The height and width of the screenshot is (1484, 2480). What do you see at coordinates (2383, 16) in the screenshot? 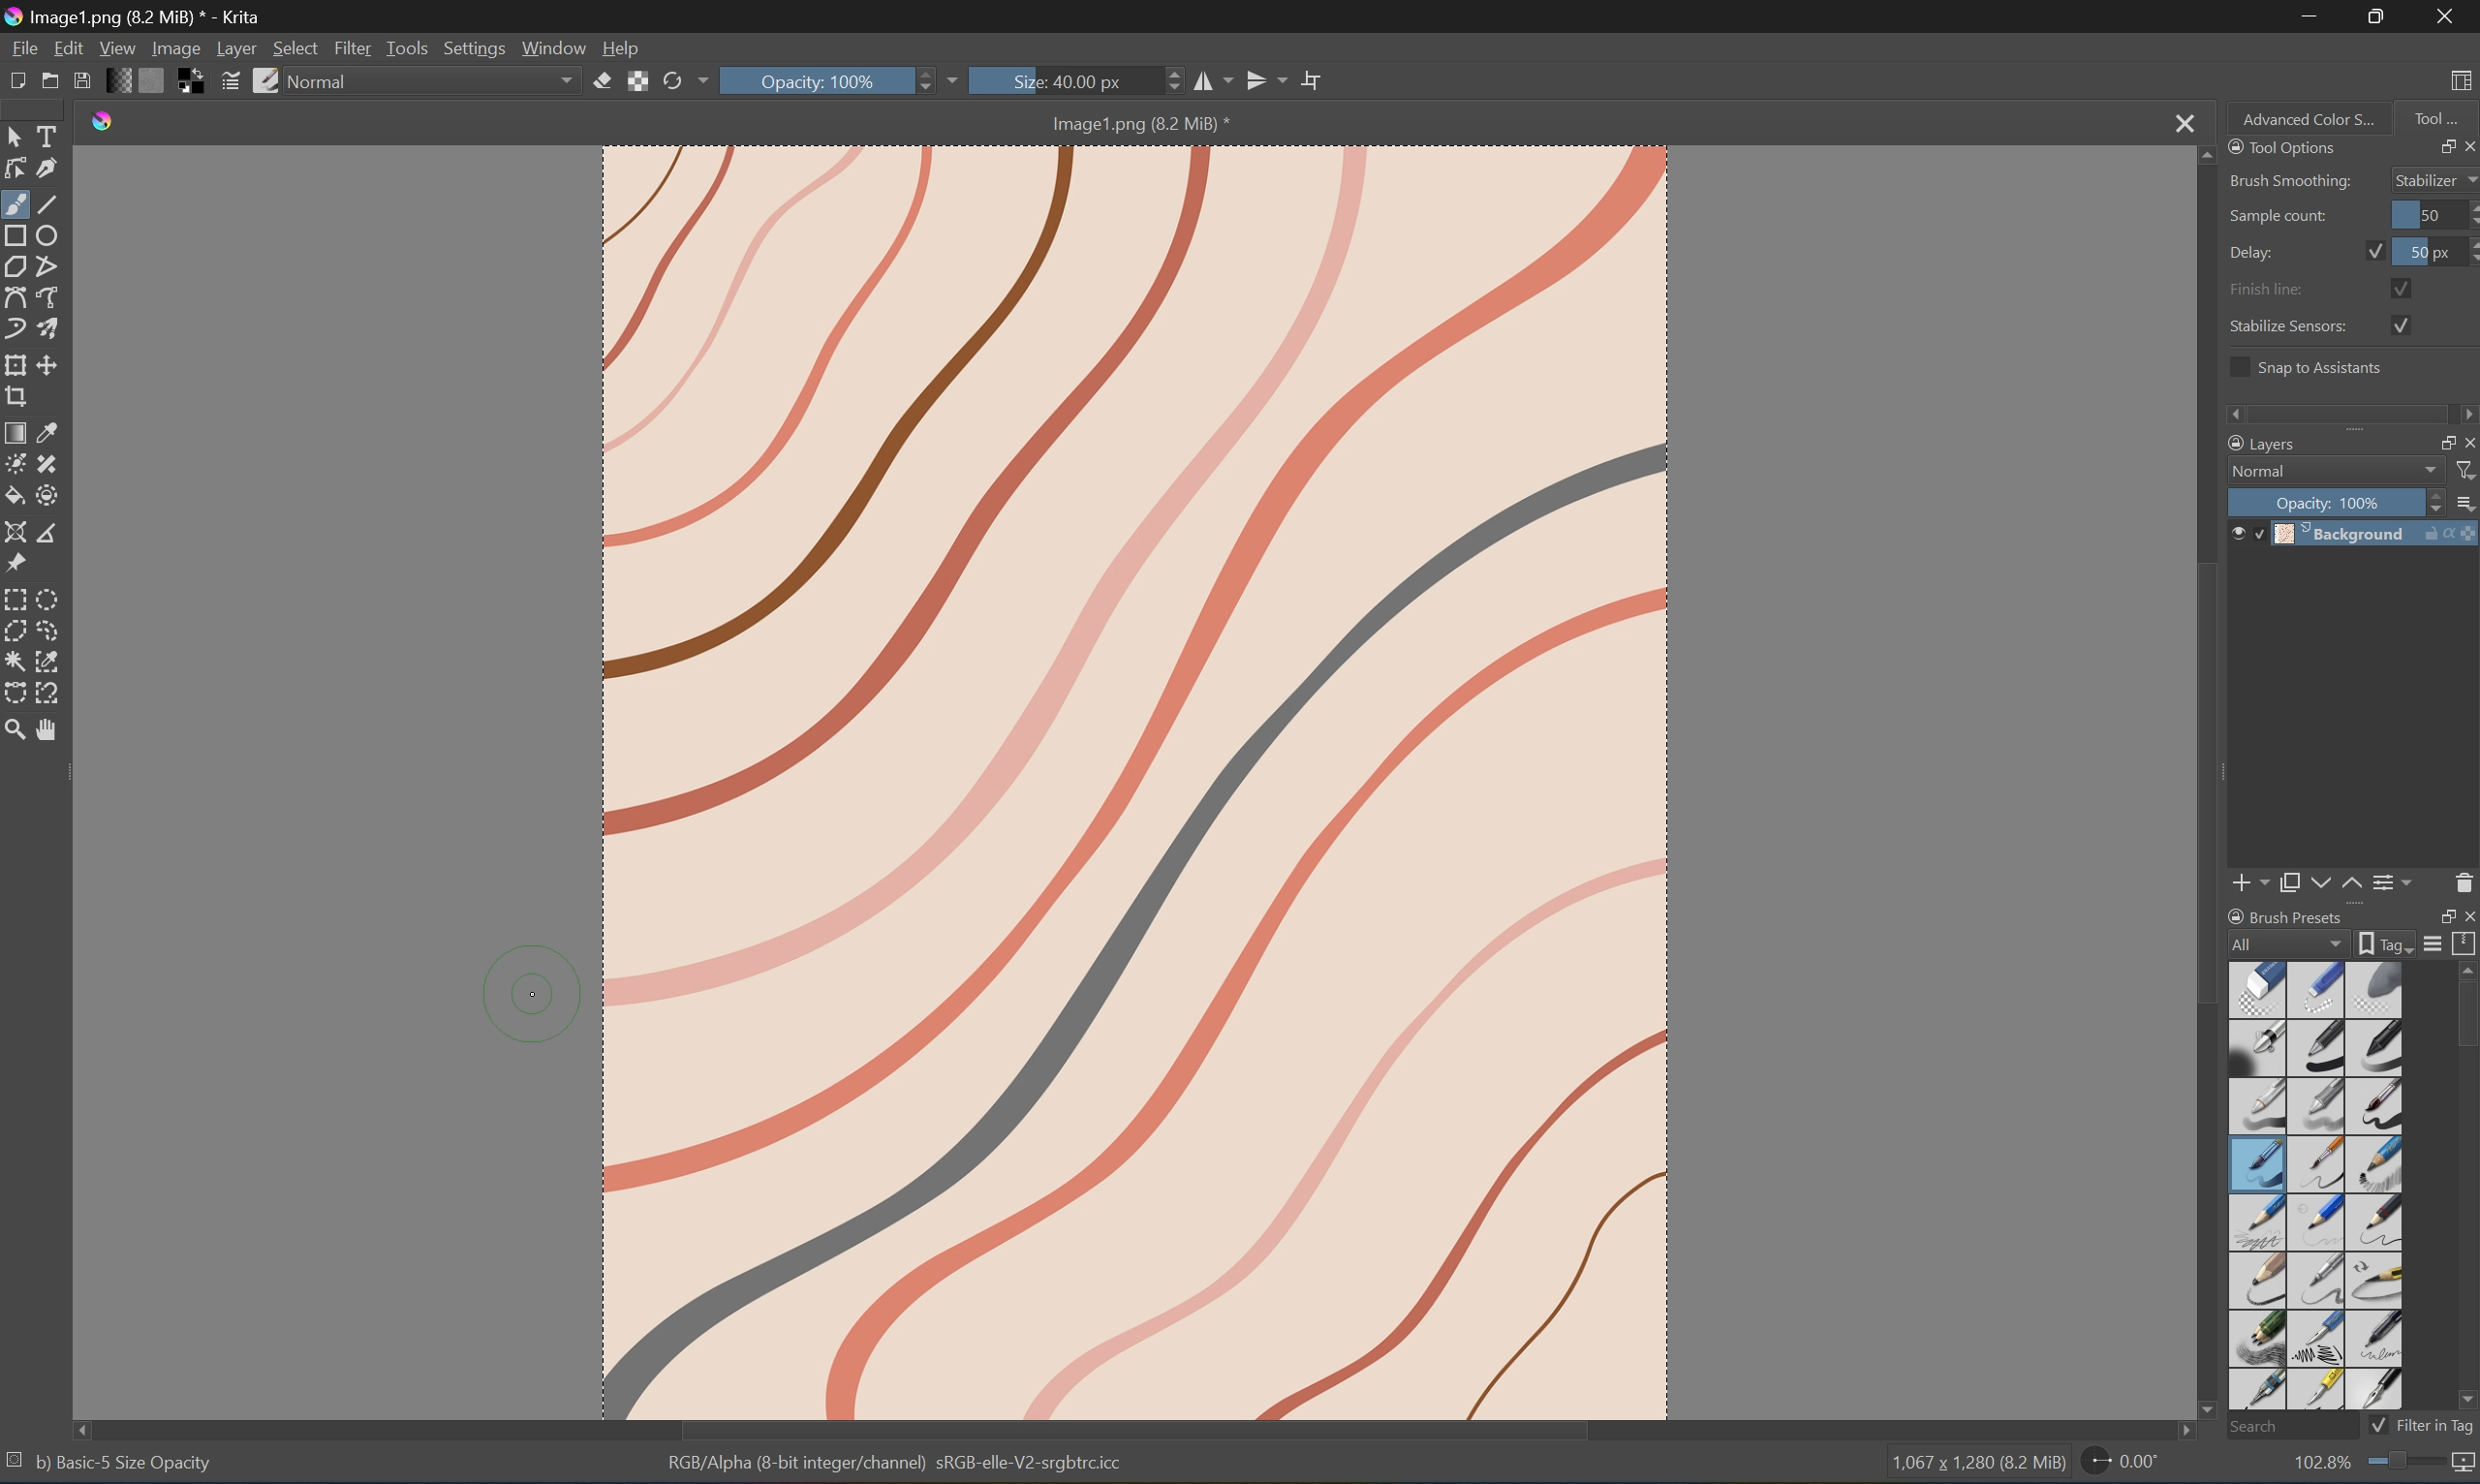
I see `Restore Down` at bounding box center [2383, 16].